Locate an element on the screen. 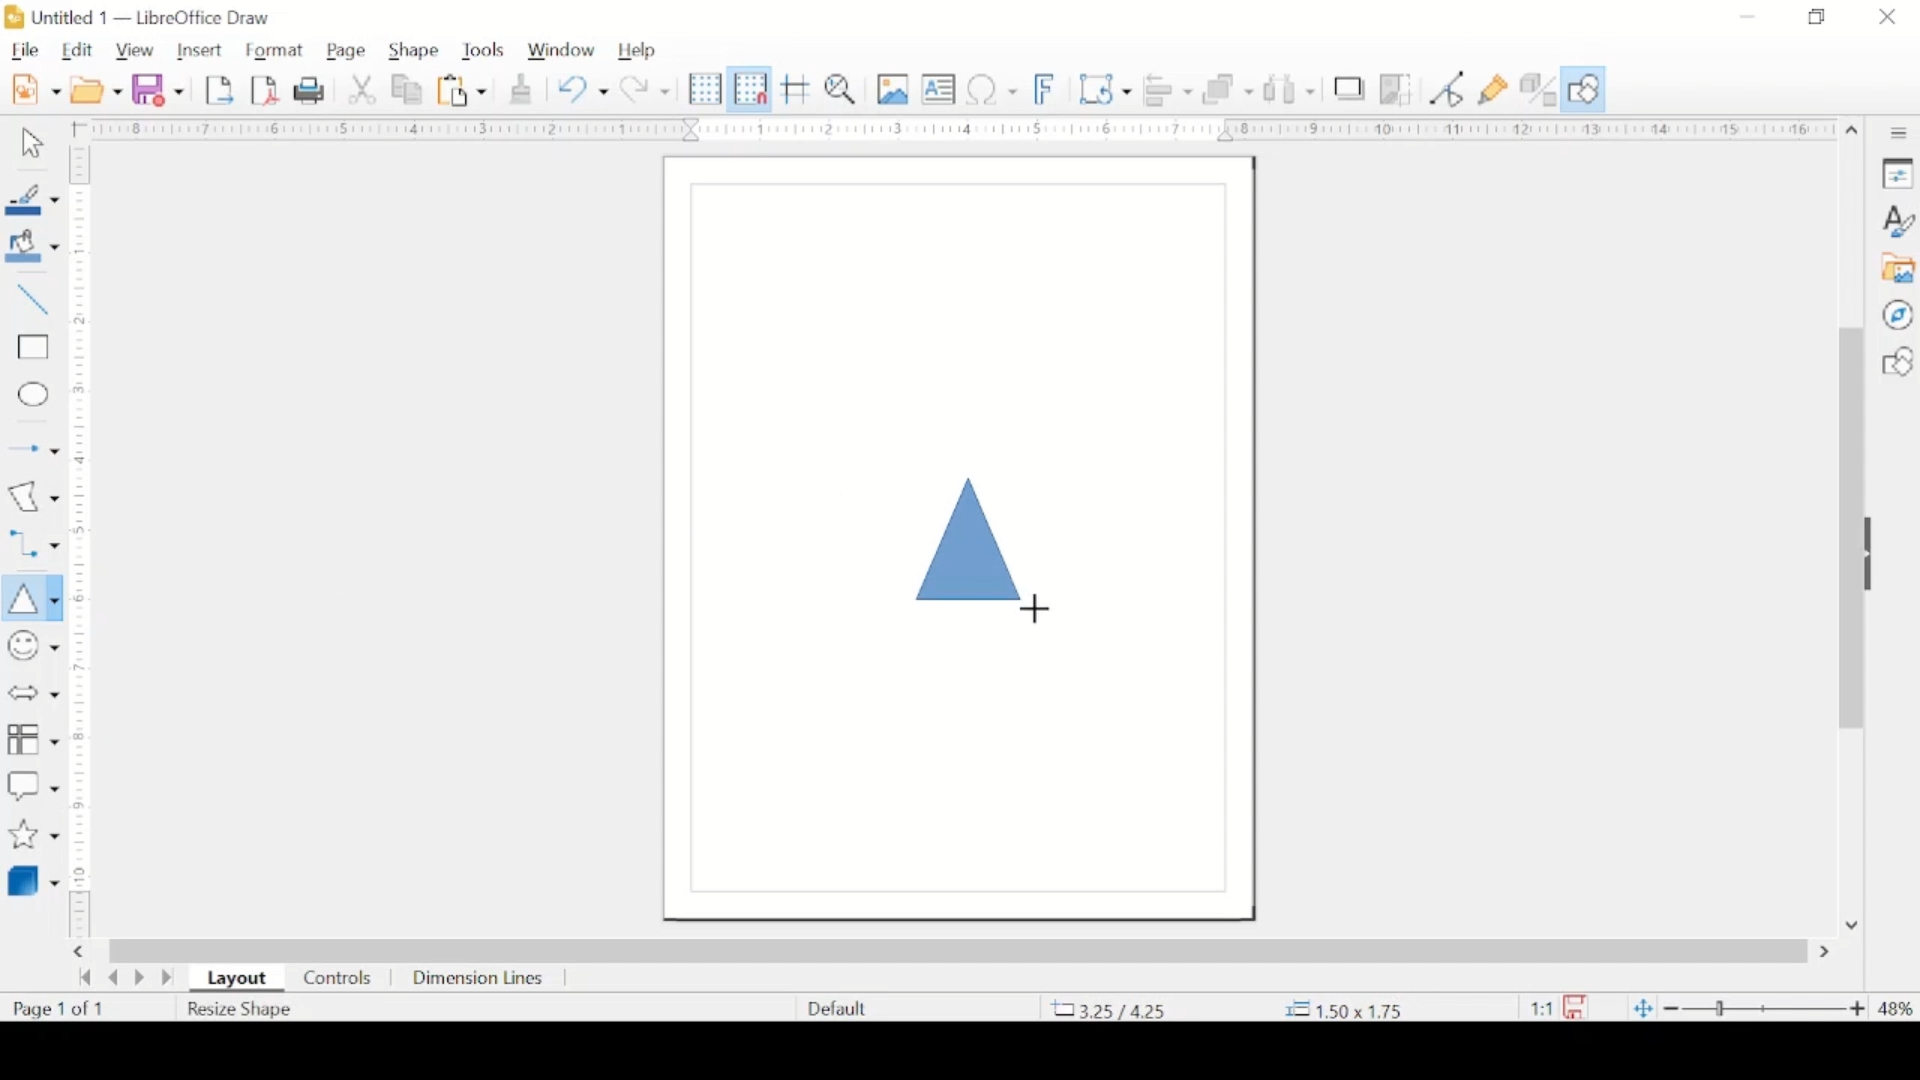 This screenshot has height=1080, width=1920. insert special characters is located at coordinates (991, 88).